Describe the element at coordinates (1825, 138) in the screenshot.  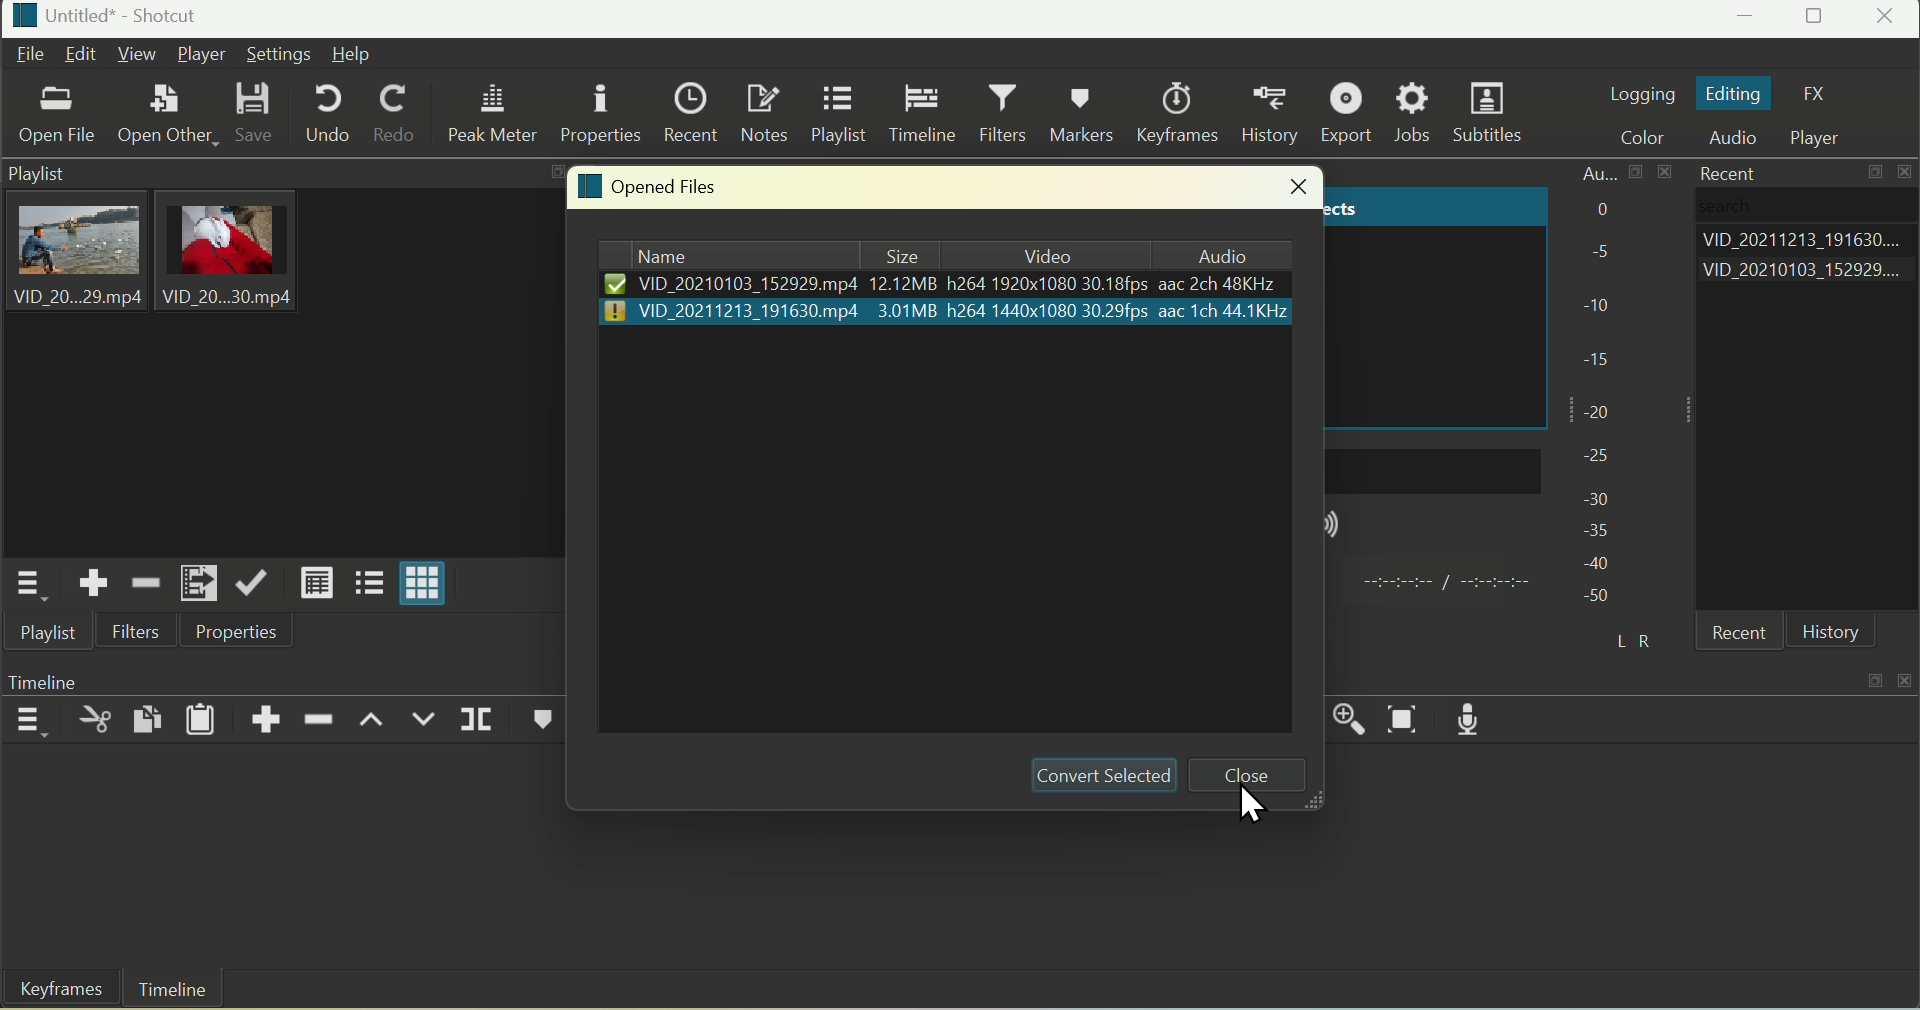
I see `Player` at that location.